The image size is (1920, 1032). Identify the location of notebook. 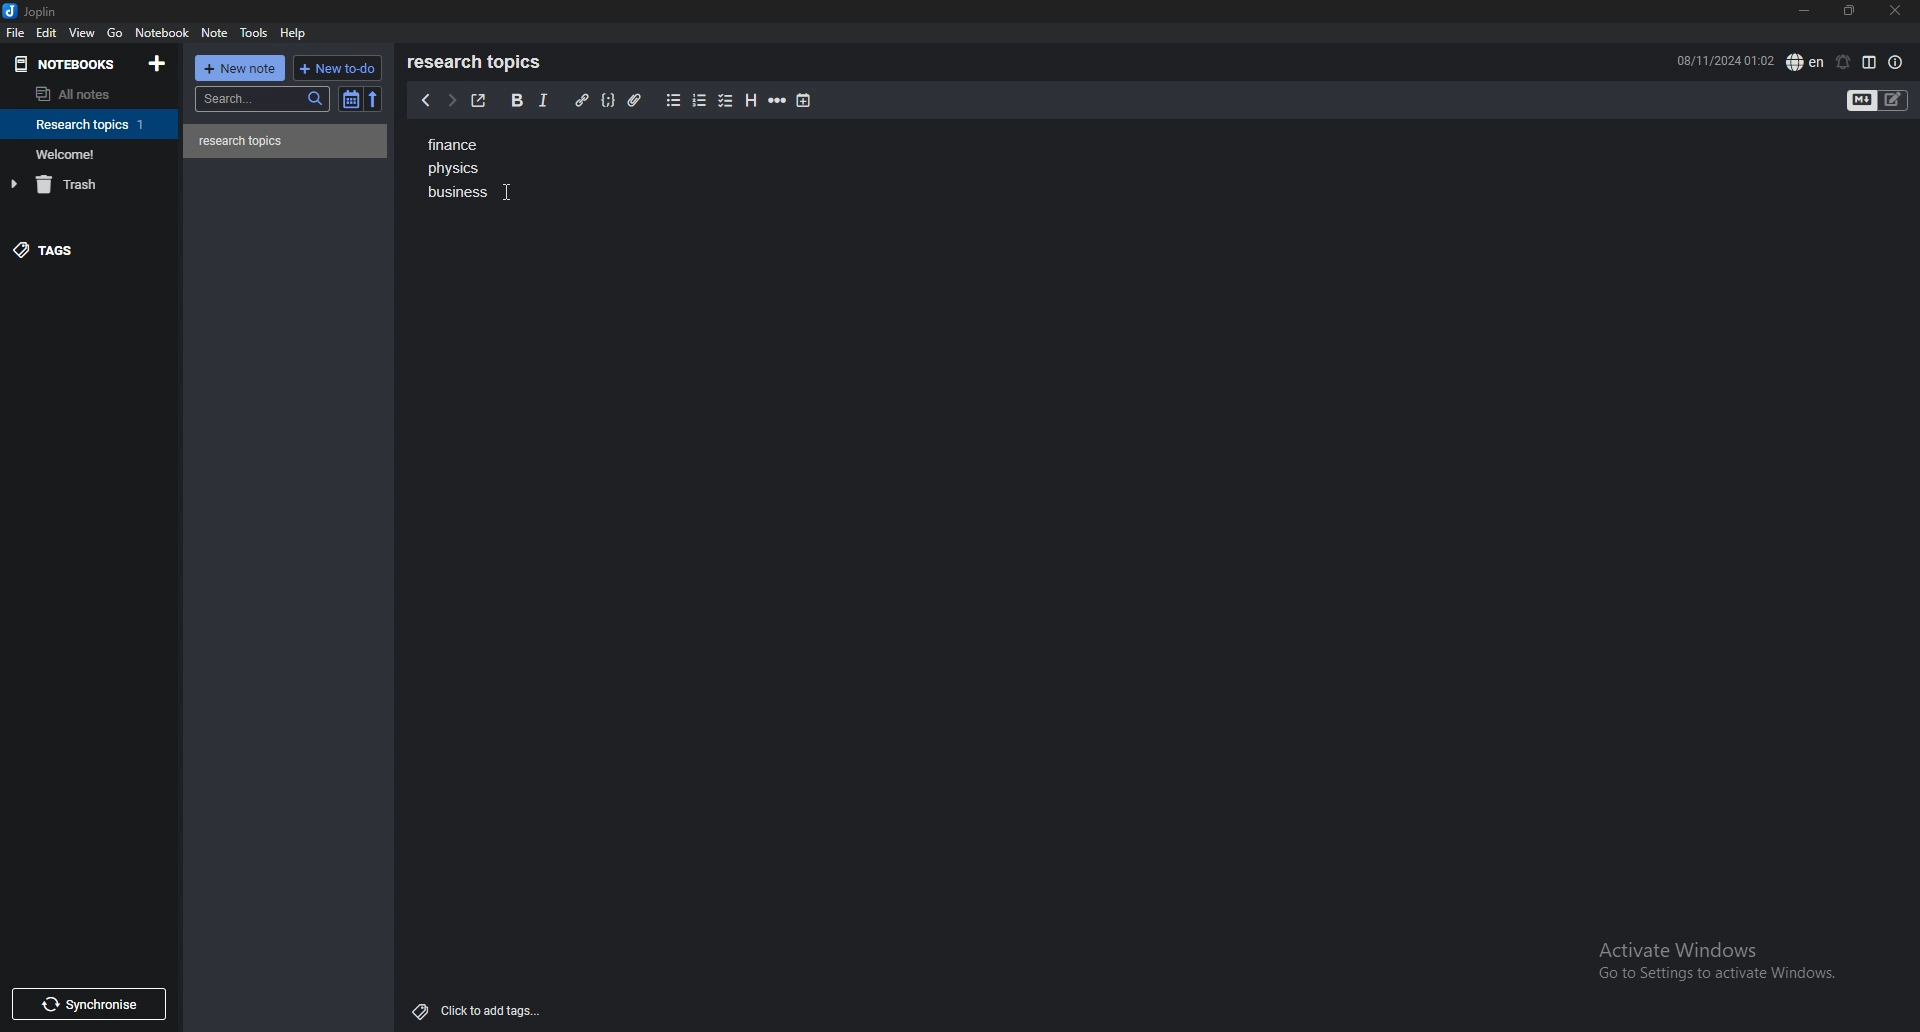
(164, 33).